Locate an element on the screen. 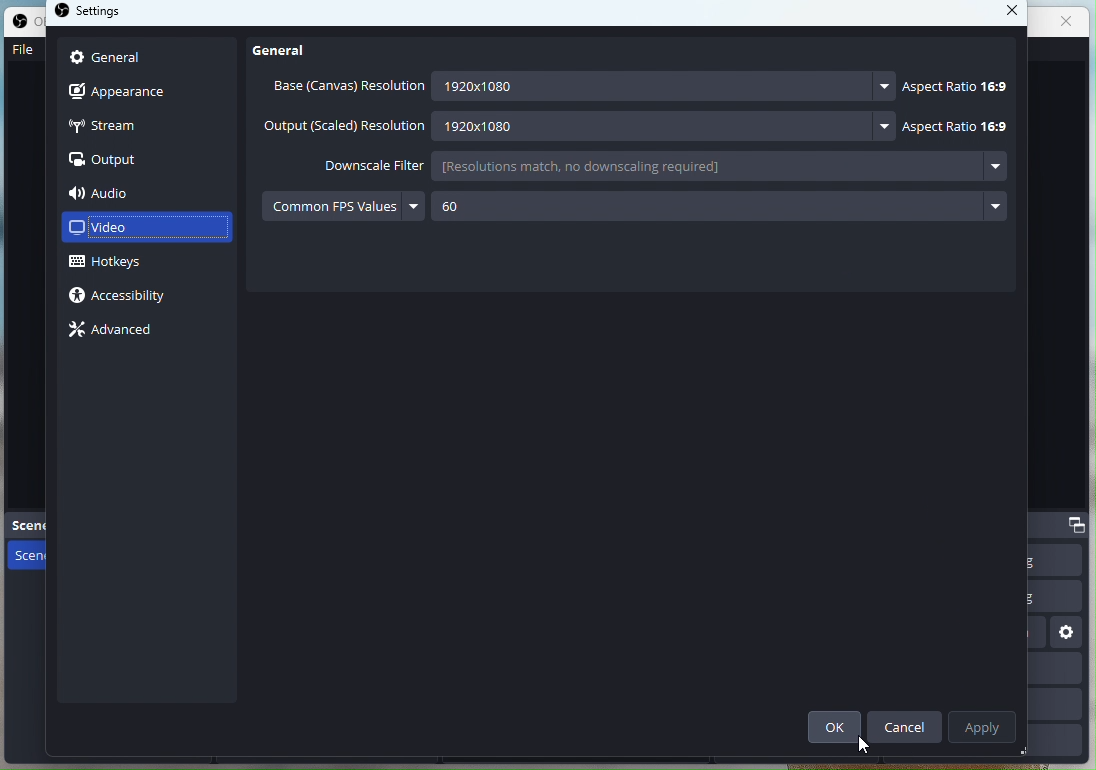  60 is located at coordinates (499, 206).